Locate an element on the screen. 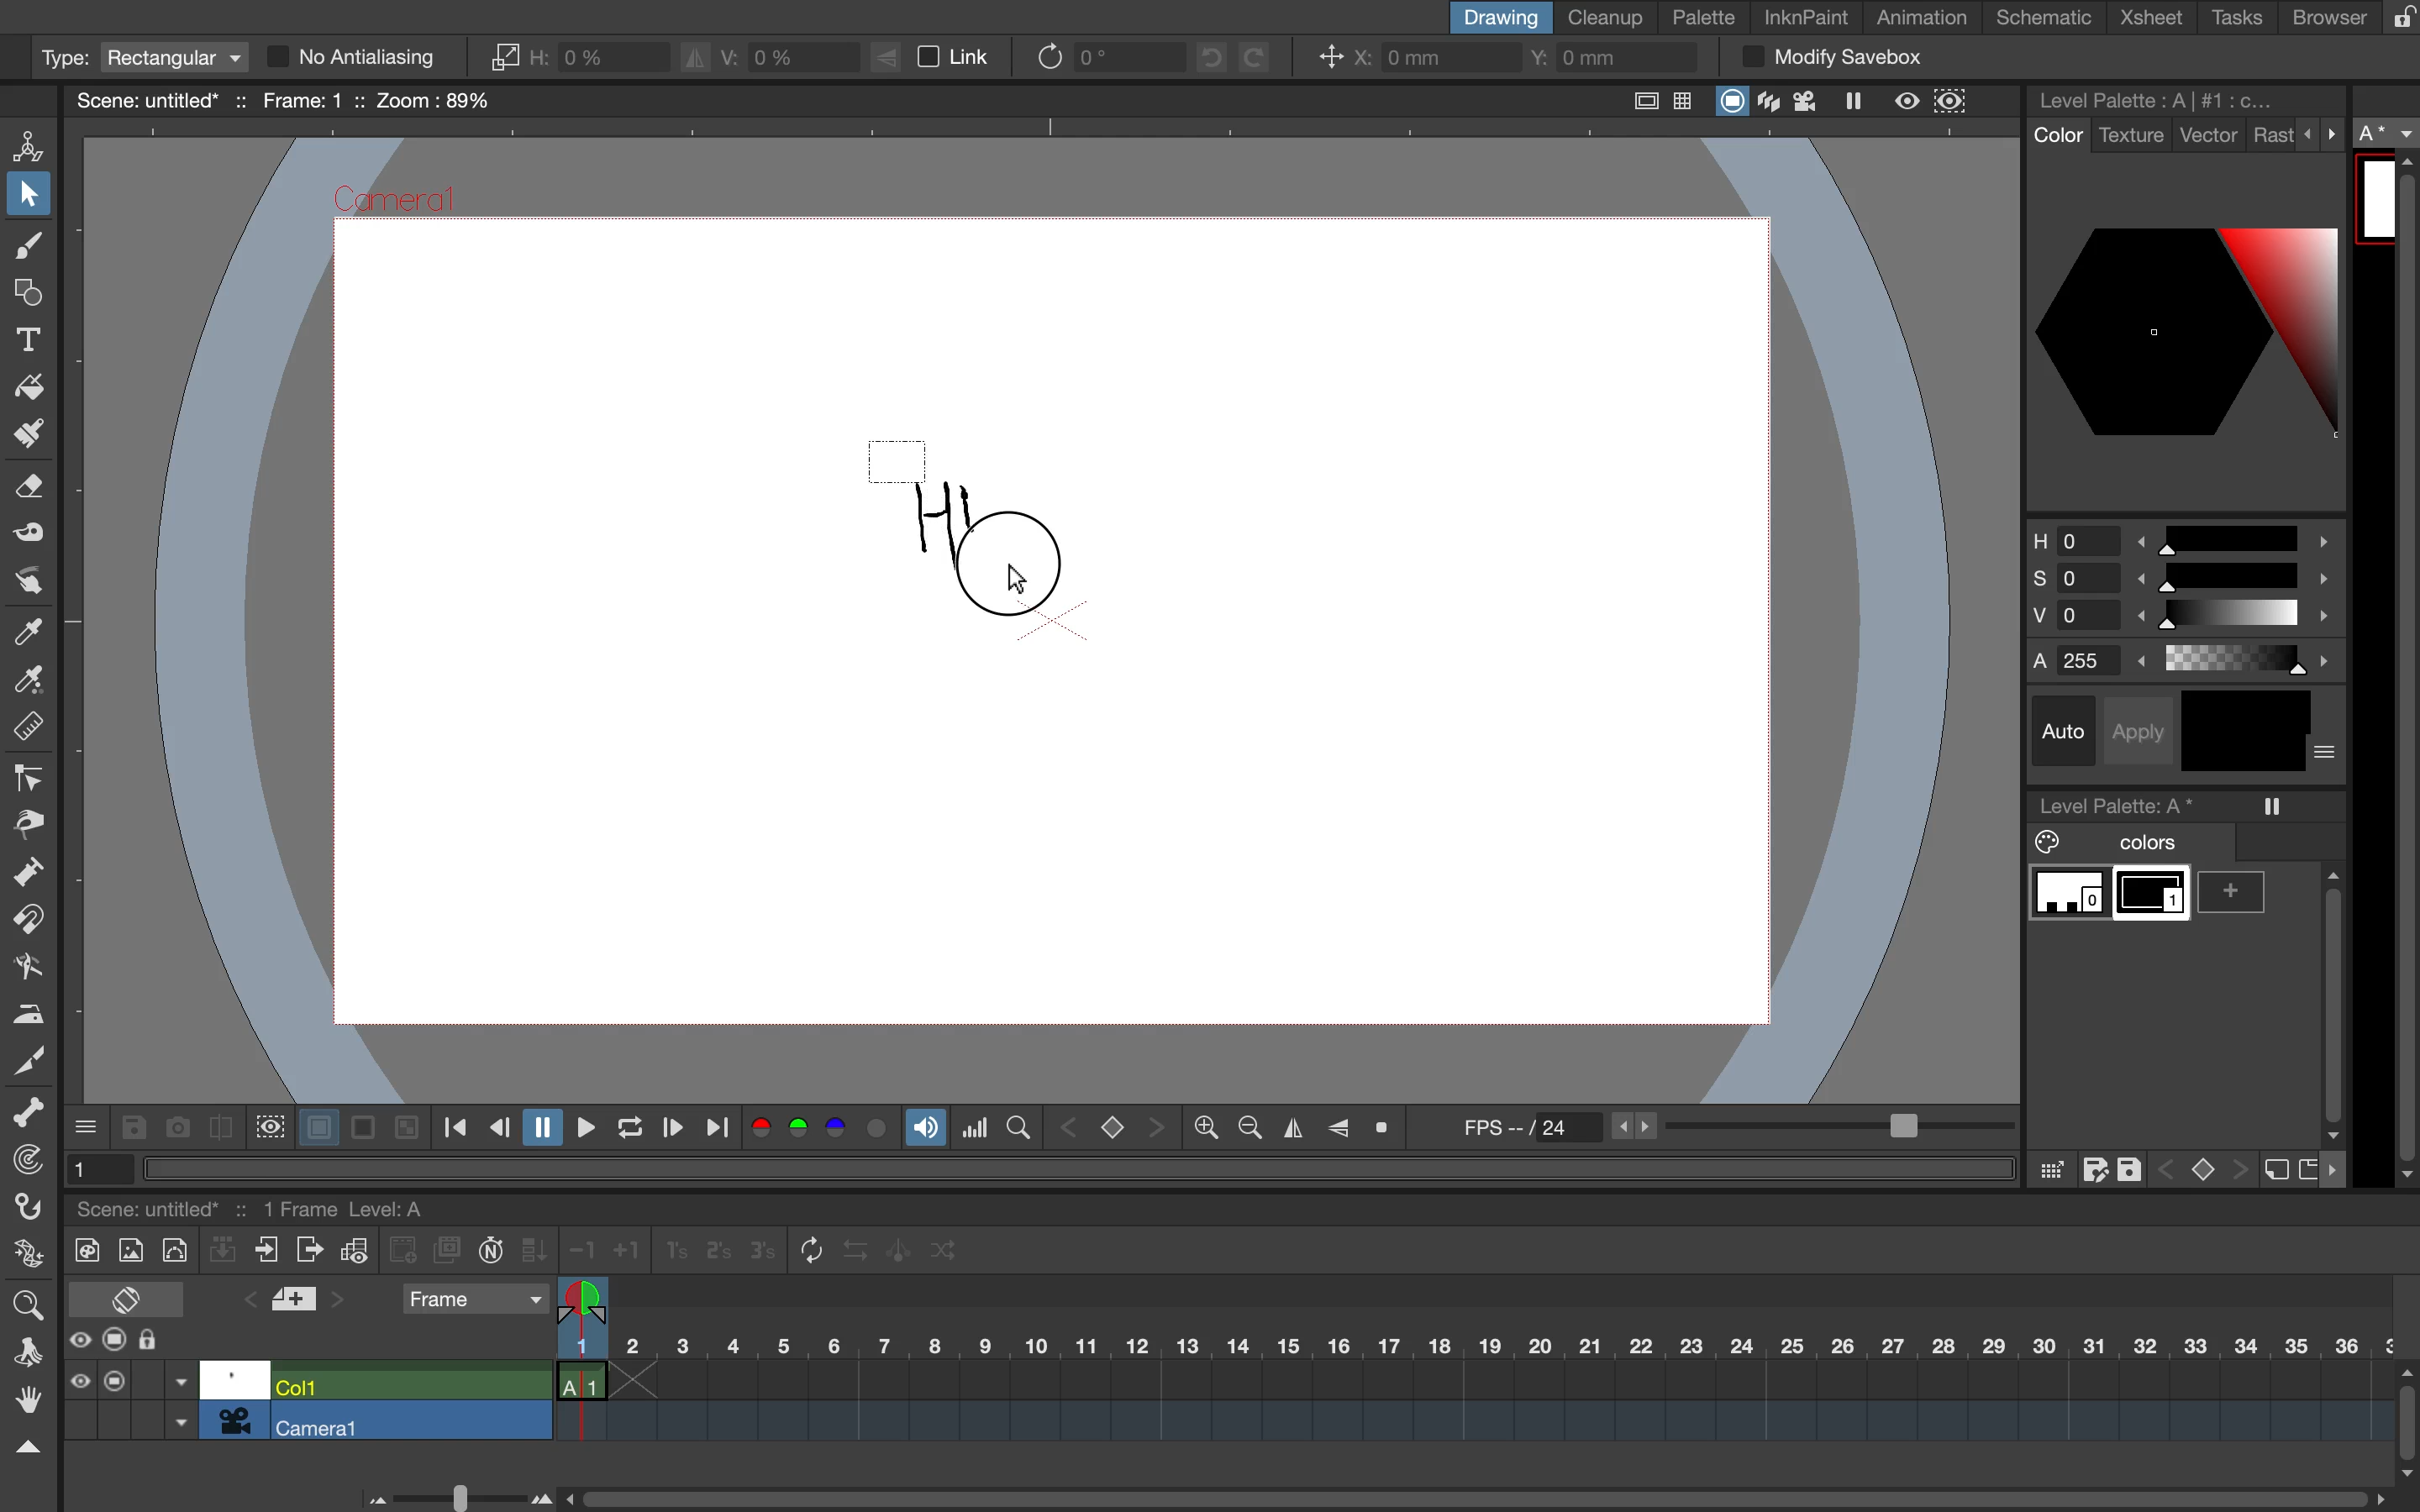  selection tool is located at coordinates (29, 198).